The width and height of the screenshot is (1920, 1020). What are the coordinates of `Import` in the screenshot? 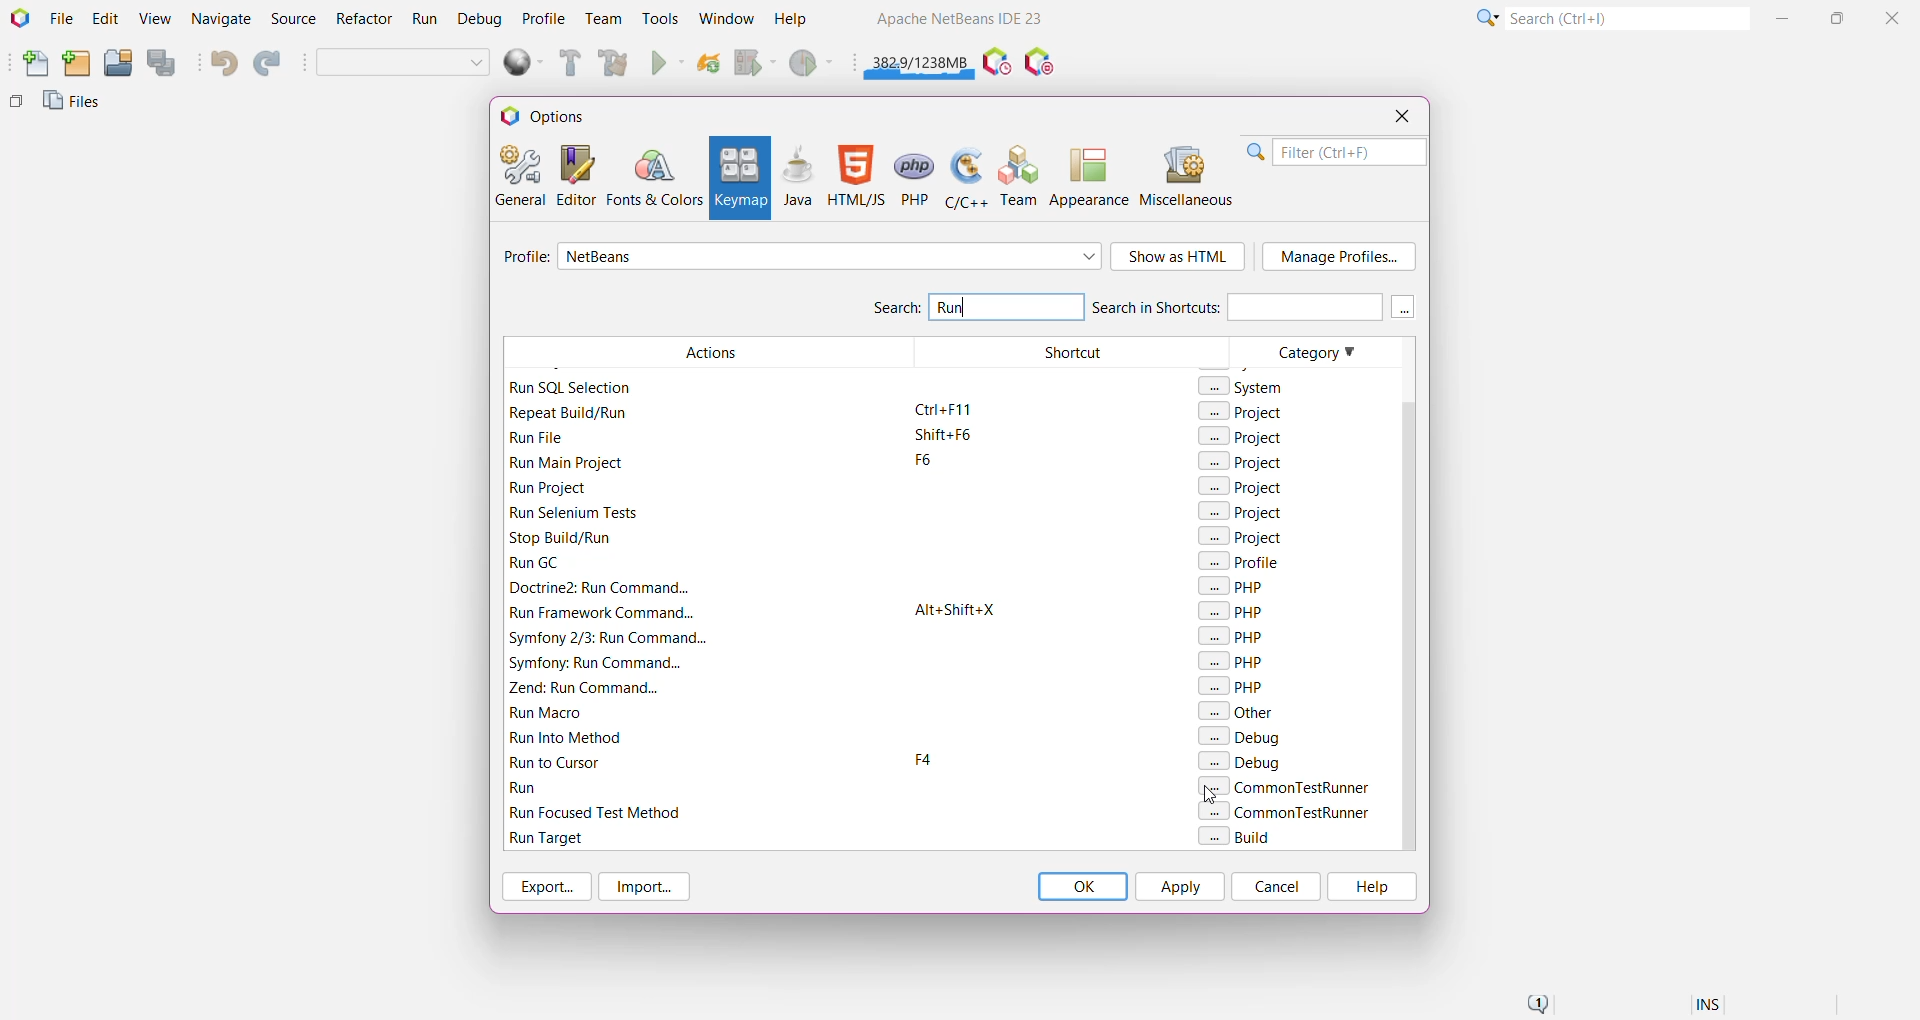 It's located at (648, 887).